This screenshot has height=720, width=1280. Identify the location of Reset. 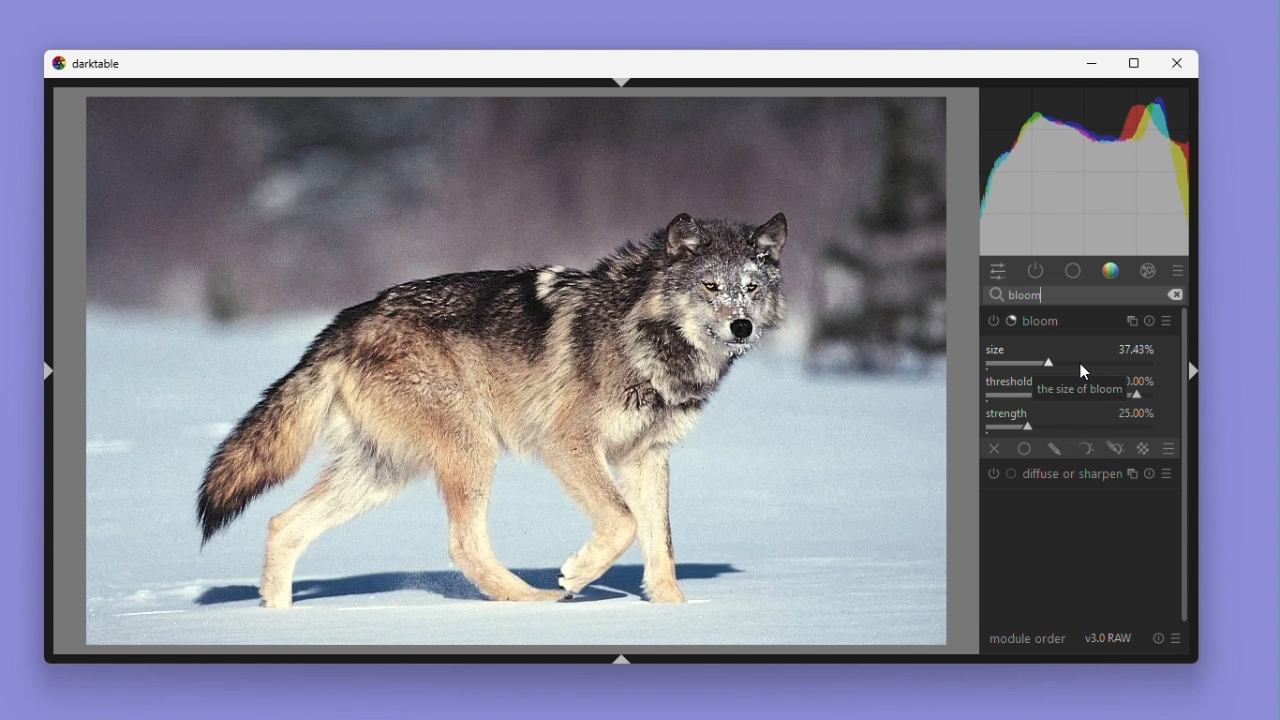
(1147, 474).